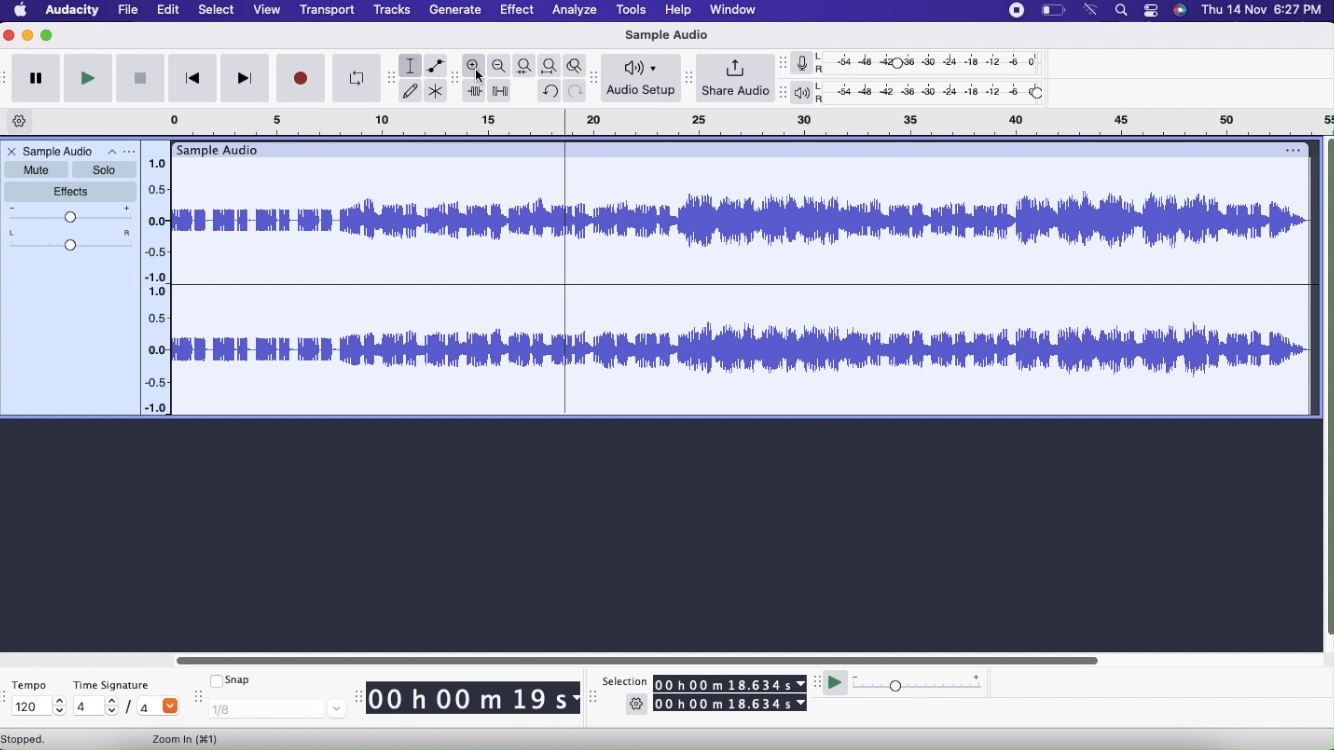 The image size is (1334, 750). I want to click on 00 h 00 m 18.634 s, so click(732, 683).